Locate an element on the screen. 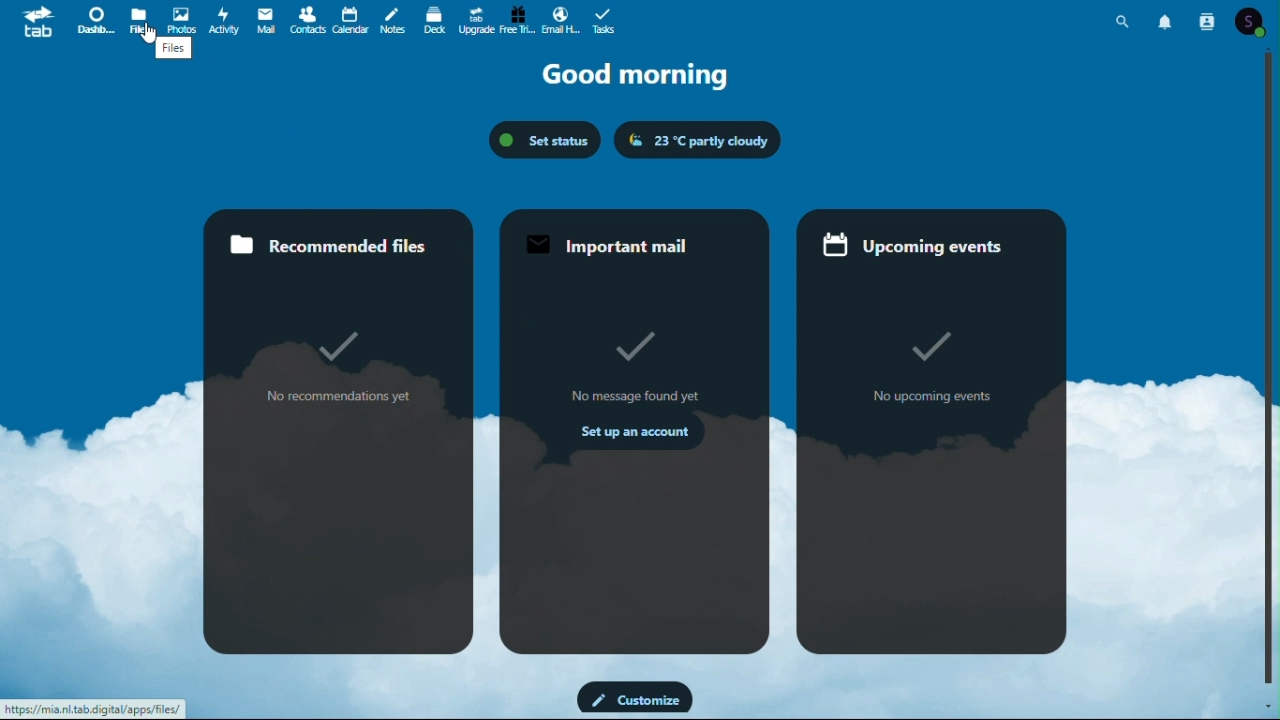  Activity is located at coordinates (224, 20).